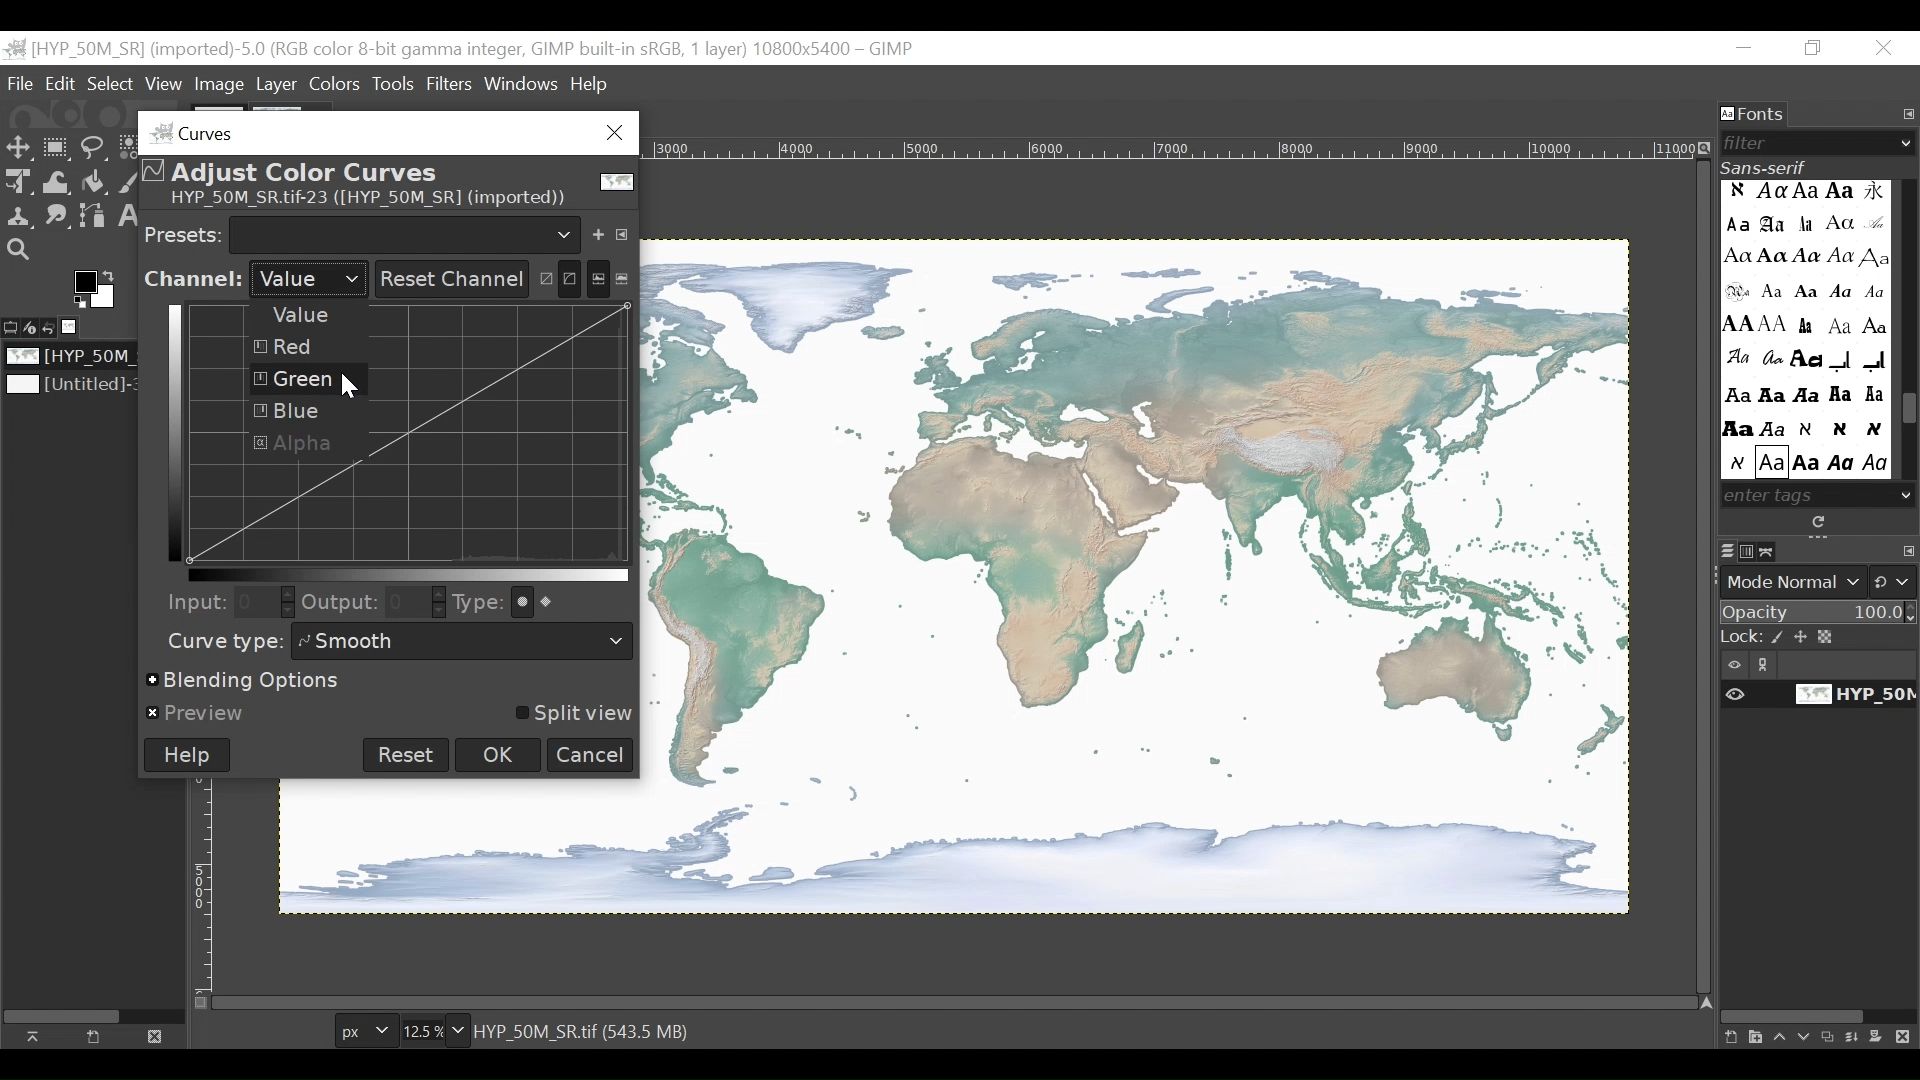 This screenshot has height=1080, width=1920. What do you see at coordinates (293, 378) in the screenshot?
I see `Green` at bounding box center [293, 378].